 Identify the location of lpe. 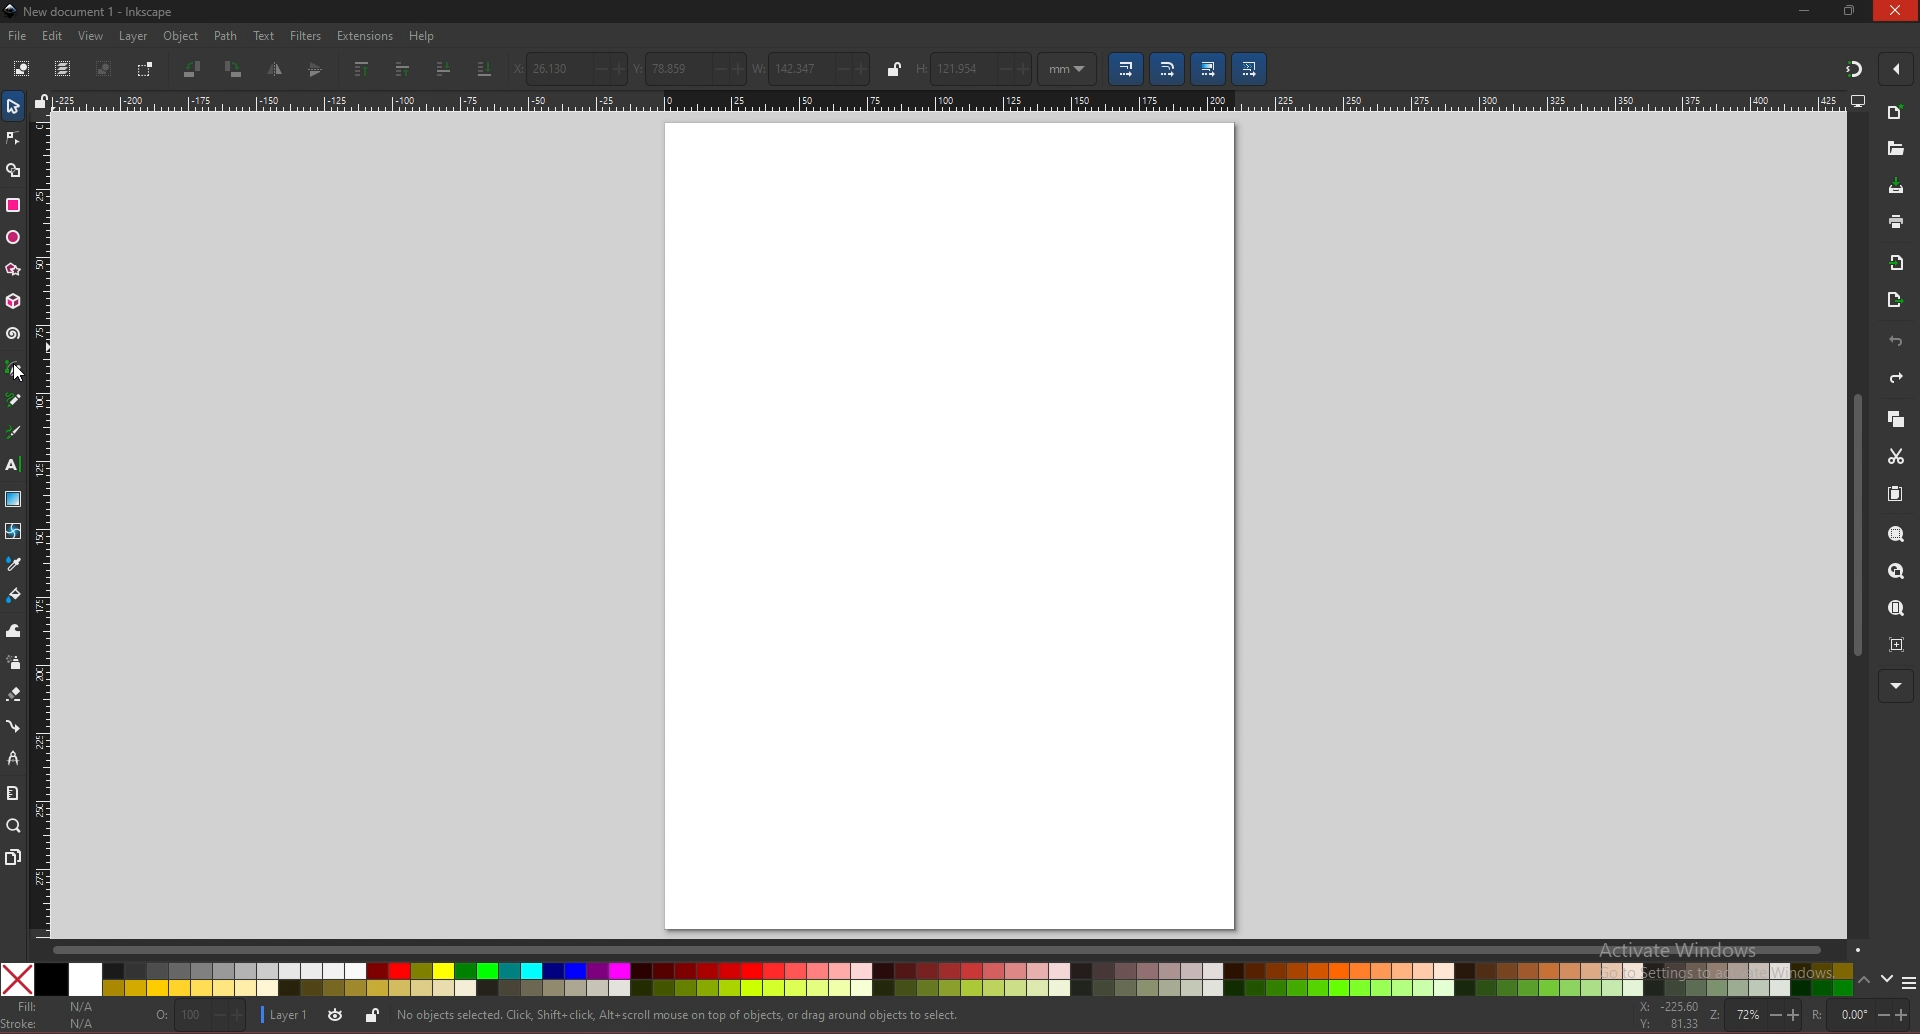
(14, 757).